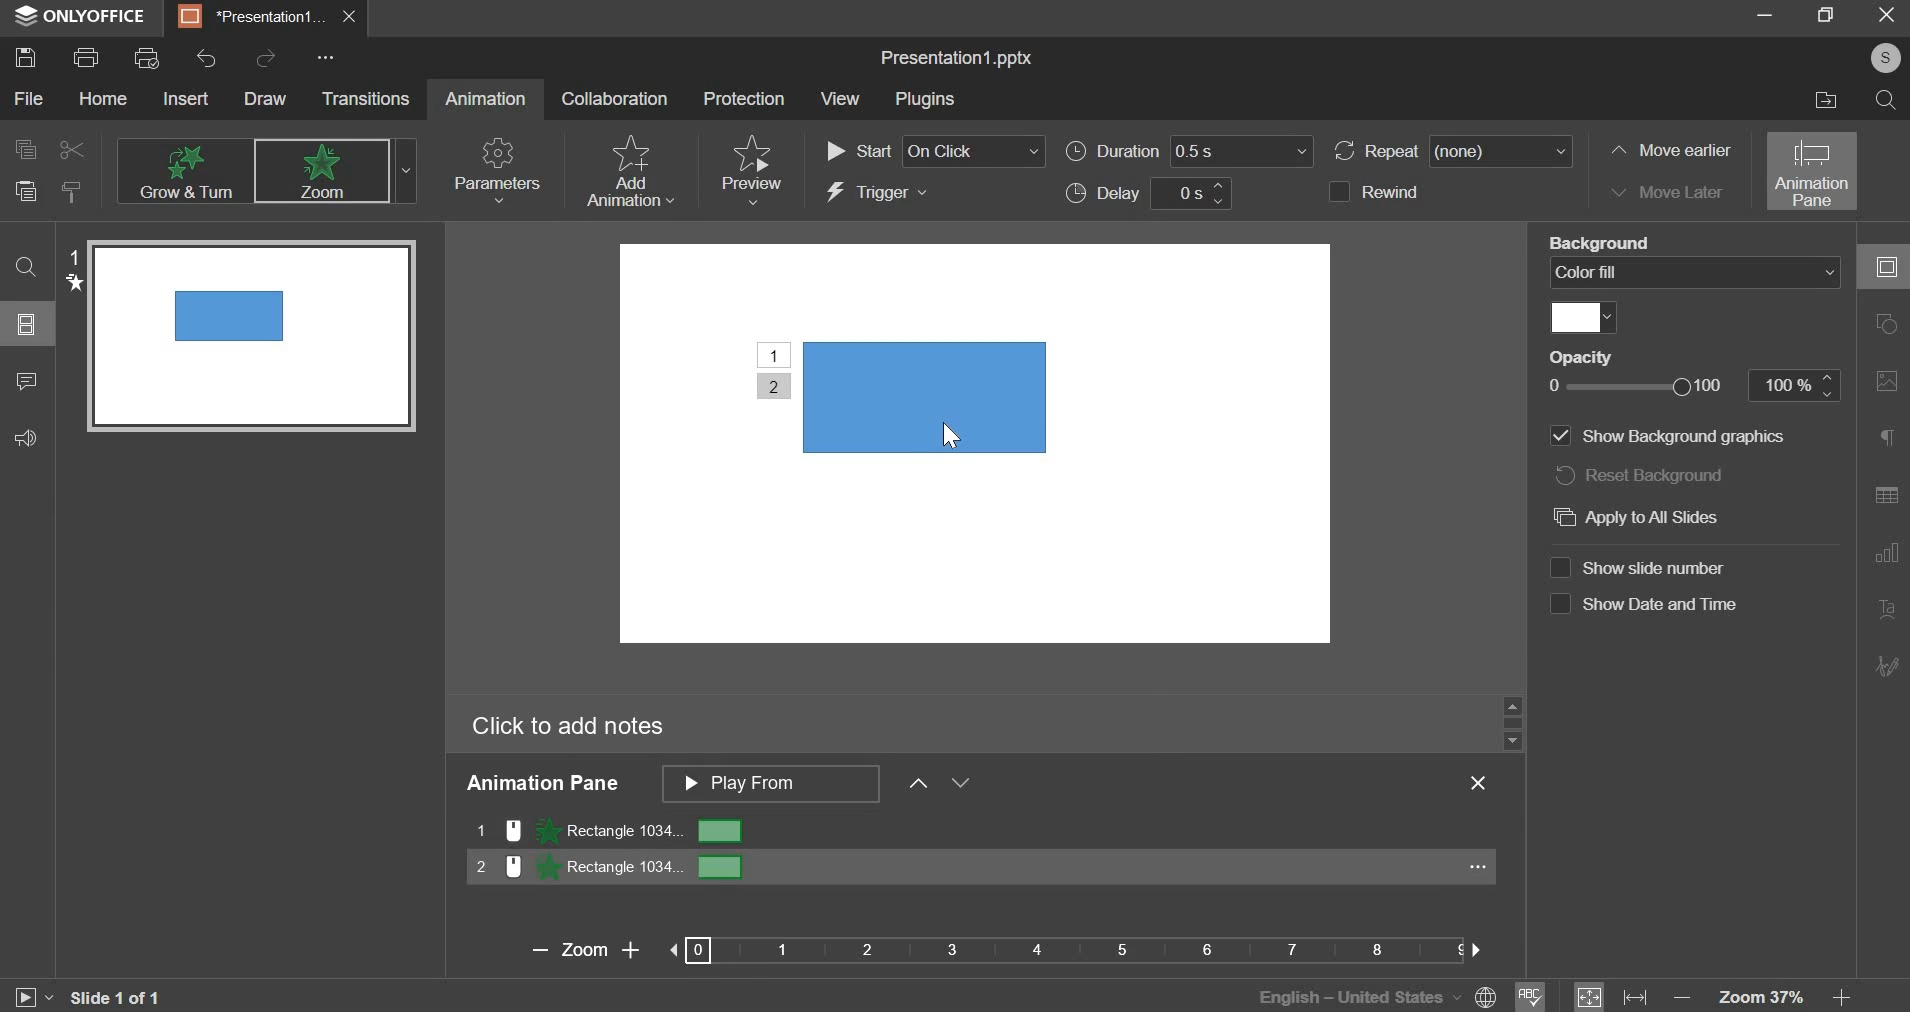 Image resolution: width=1910 pixels, height=1012 pixels. What do you see at coordinates (1677, 437) in the screenshot?
I see `Line` at bounding box center [1677, 437].